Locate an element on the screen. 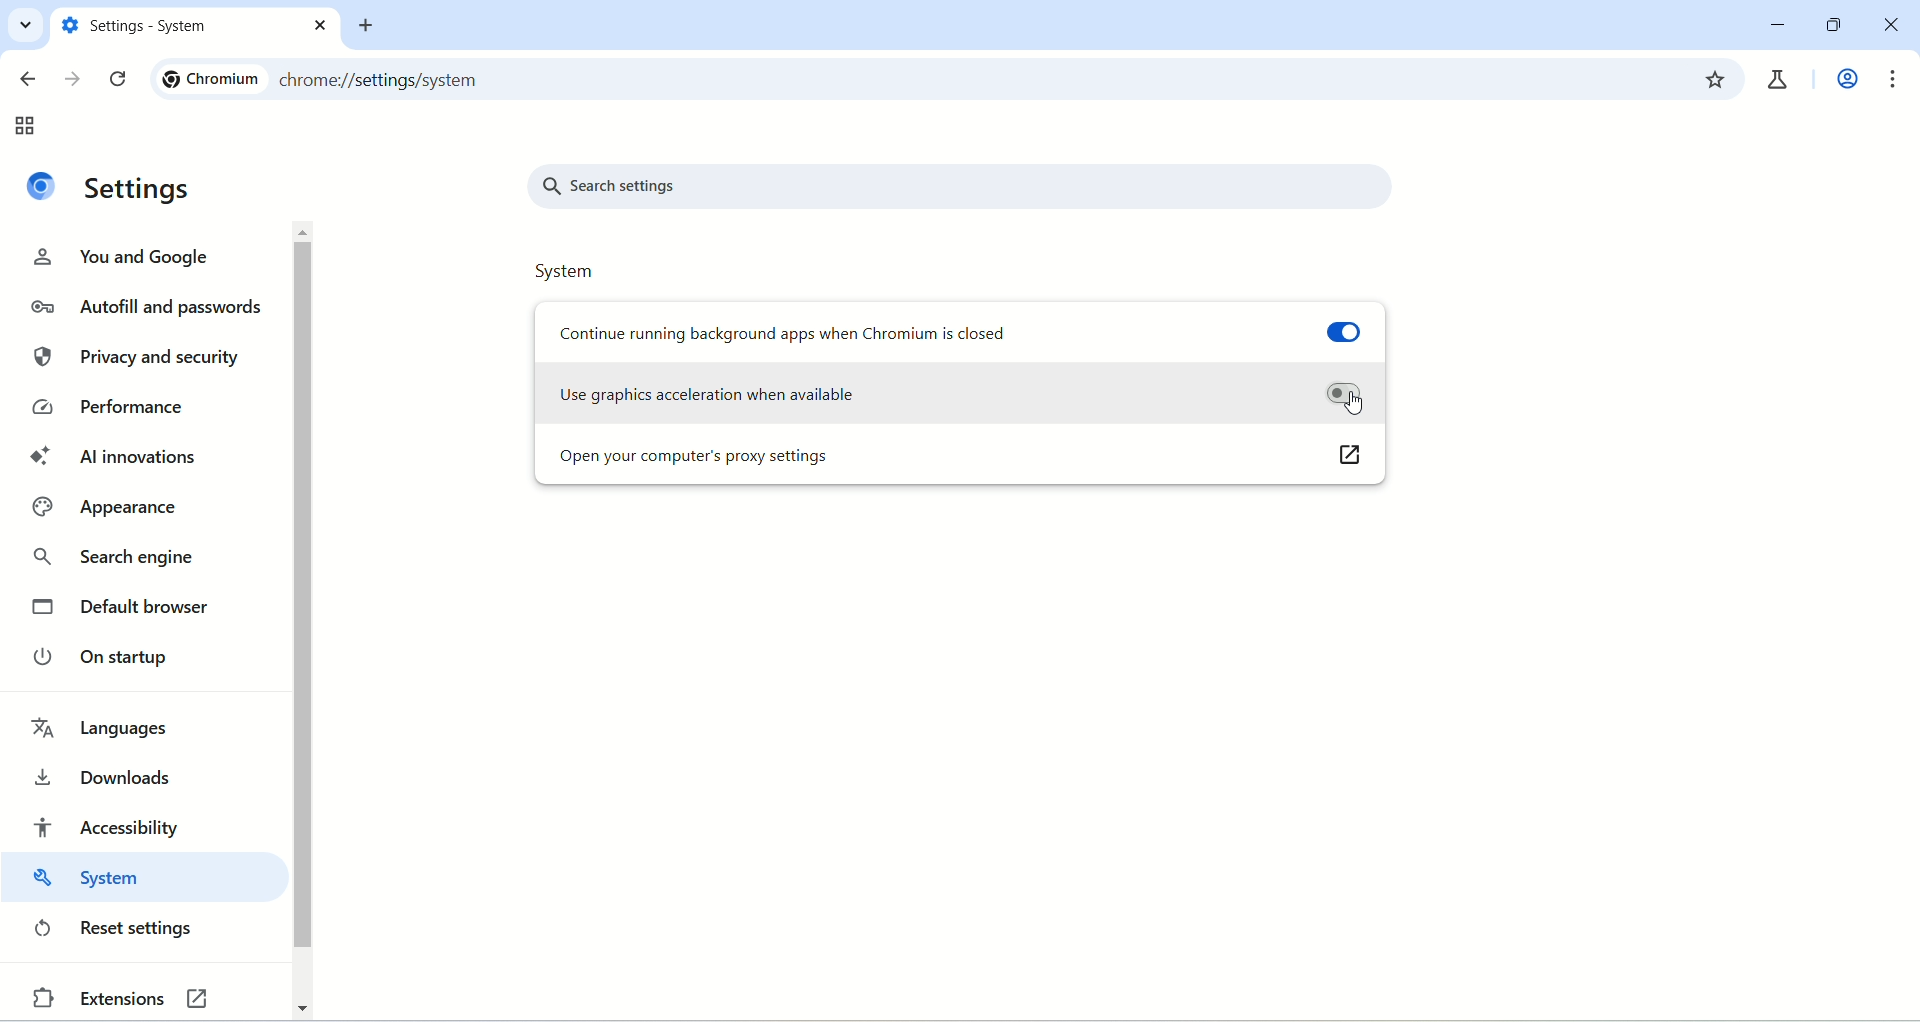 This screenshot has width=1920, height=1022. chrome labs is located at coordinates (1781, 76).